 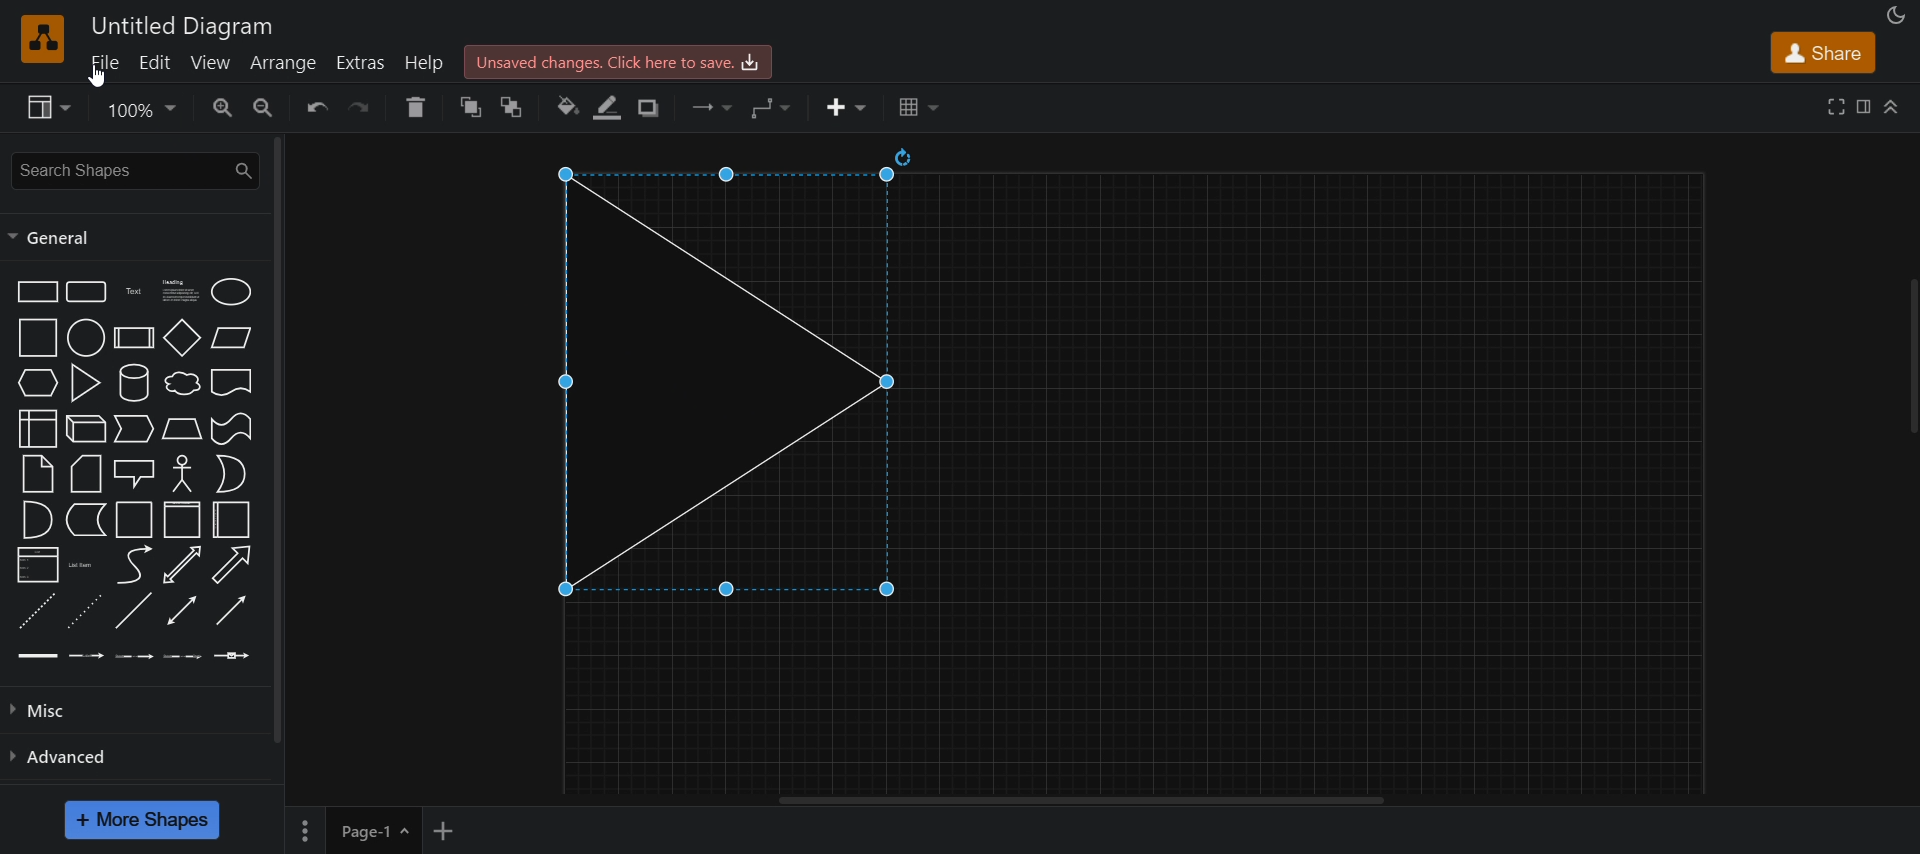 I want to click on zoom out, so click(x=267, y=109).